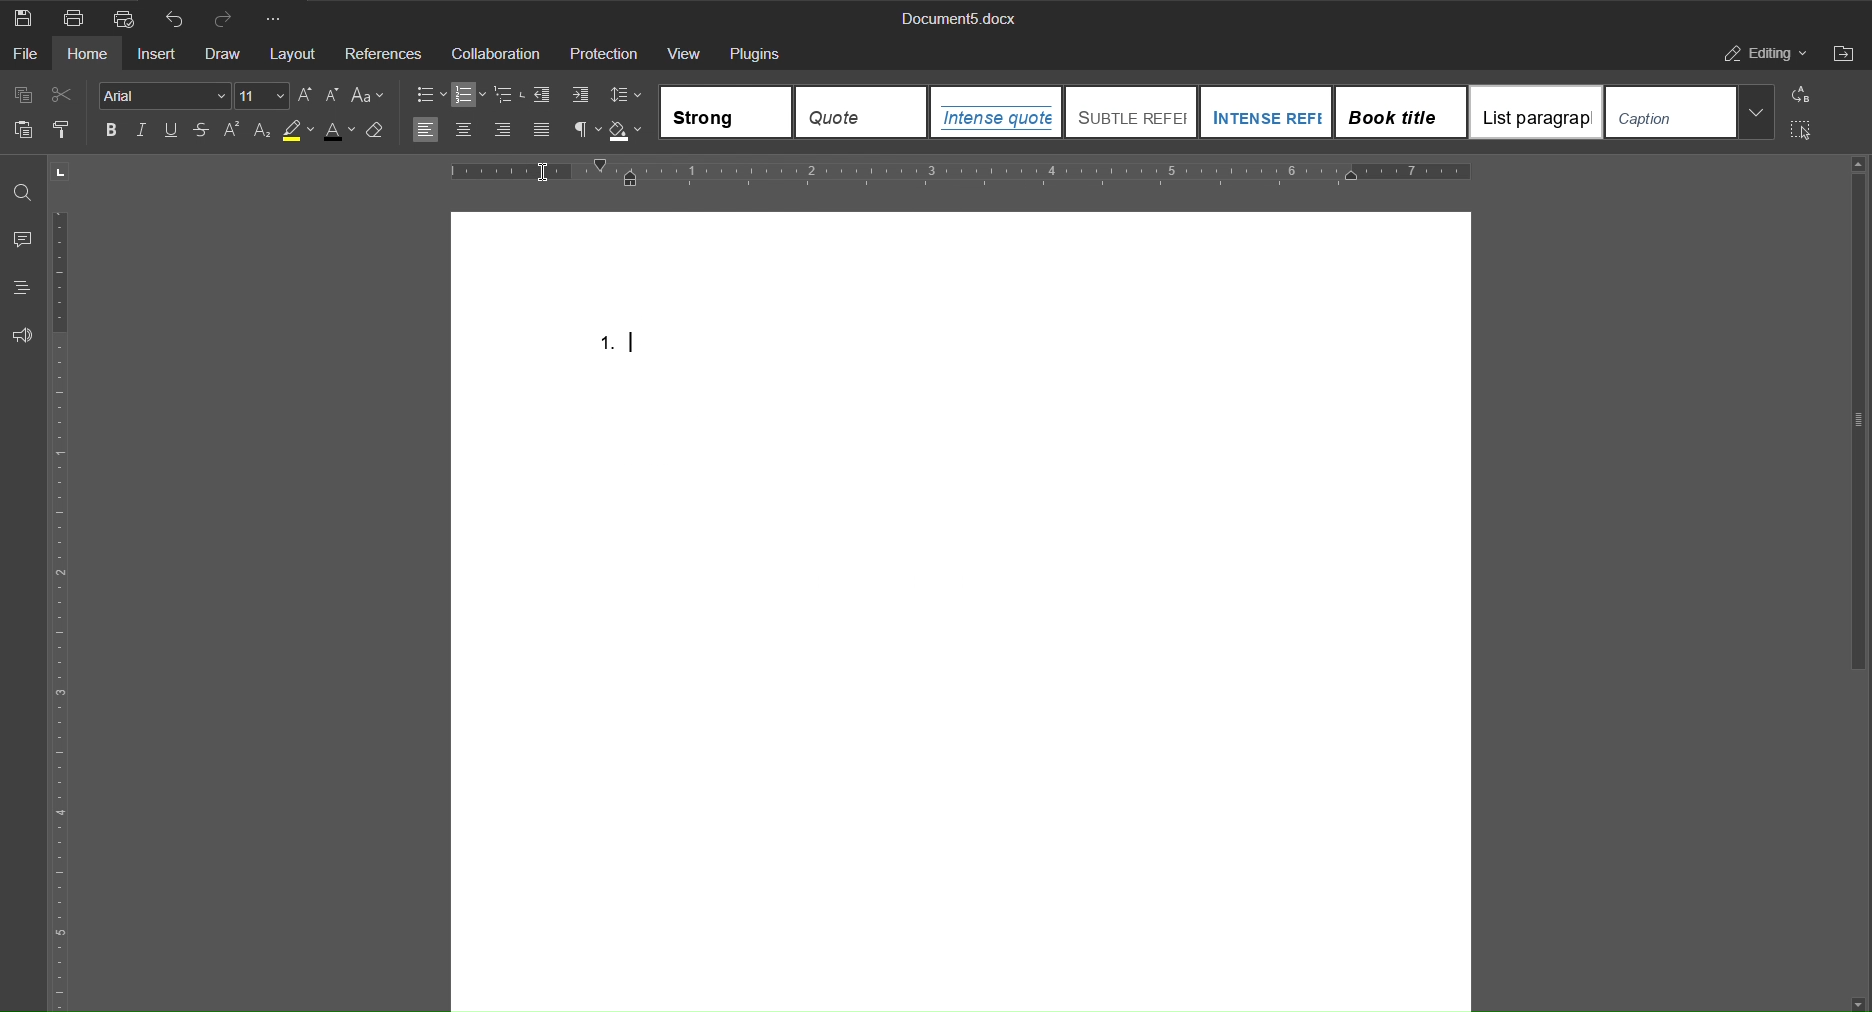 The image size is (1872, 1012). Describe the element at coordinates (25, 242) in the screenshot. I see `Comments` at that location.